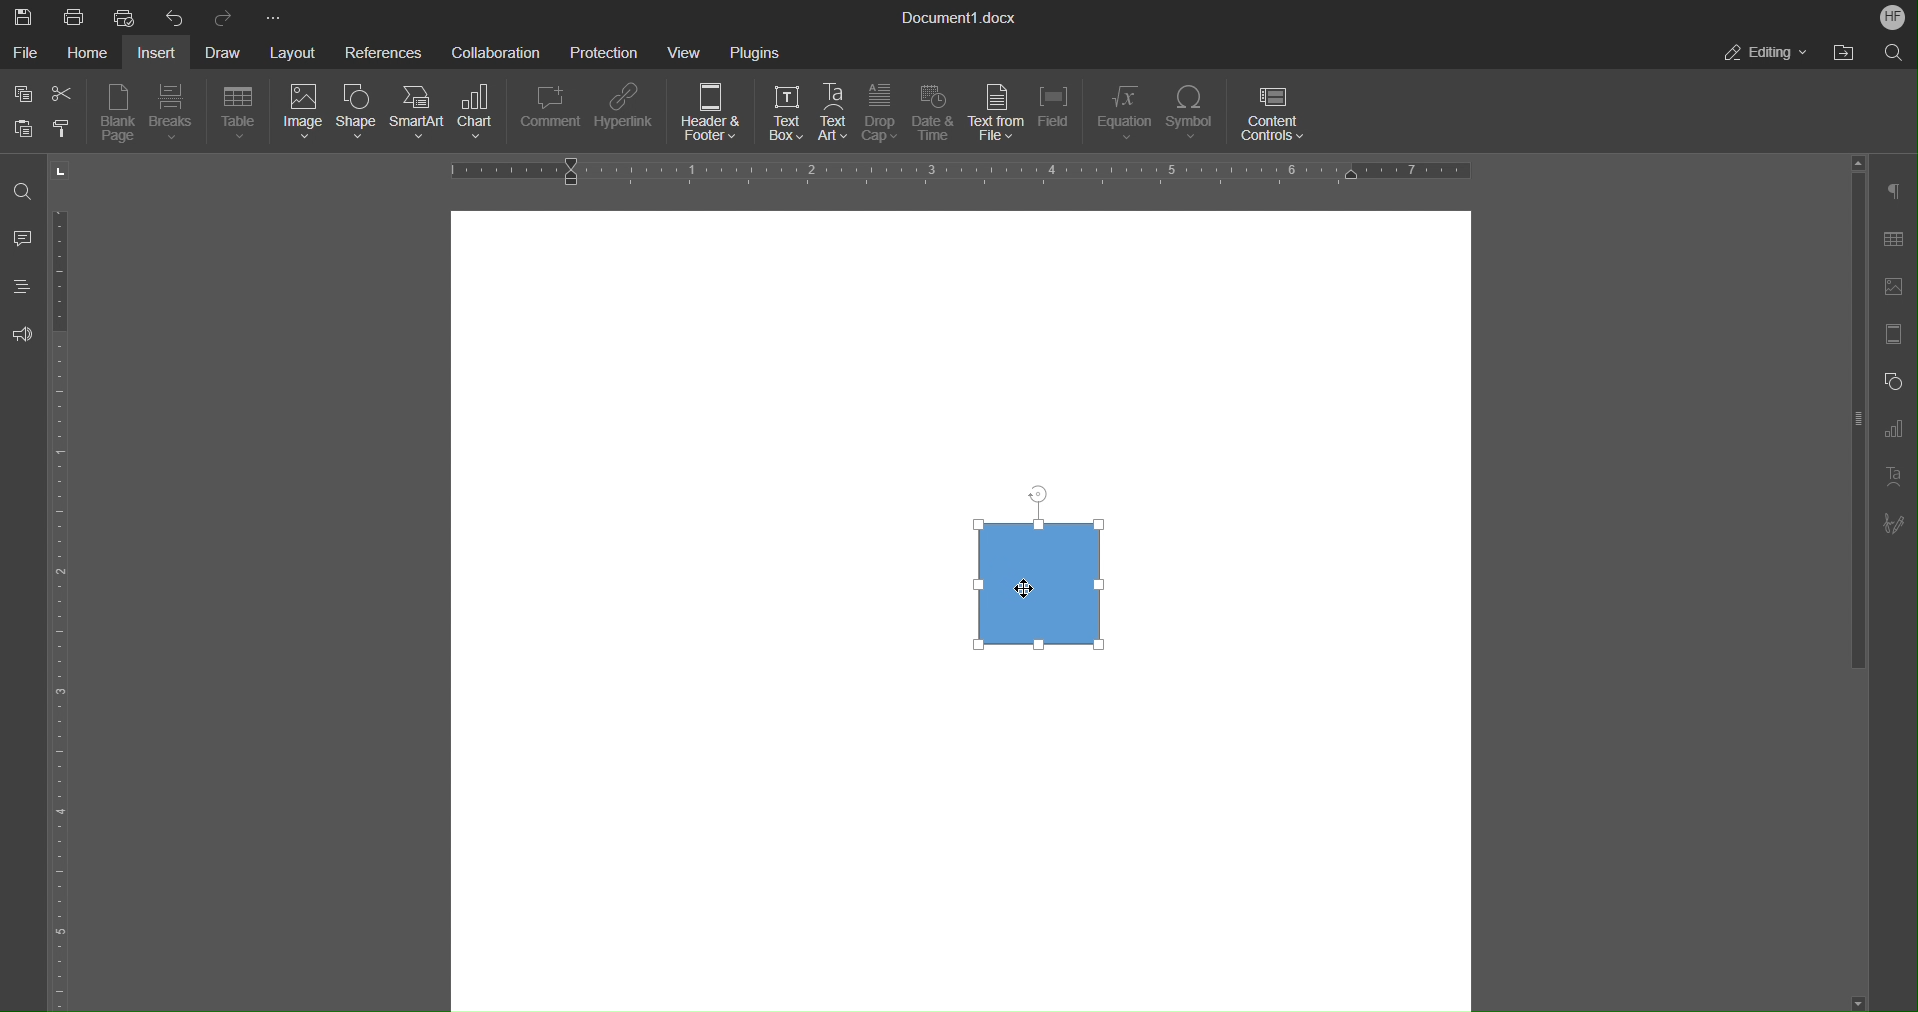 The image size is (1918, 1012). I want to click on Document1.docx, so click(961, 19).